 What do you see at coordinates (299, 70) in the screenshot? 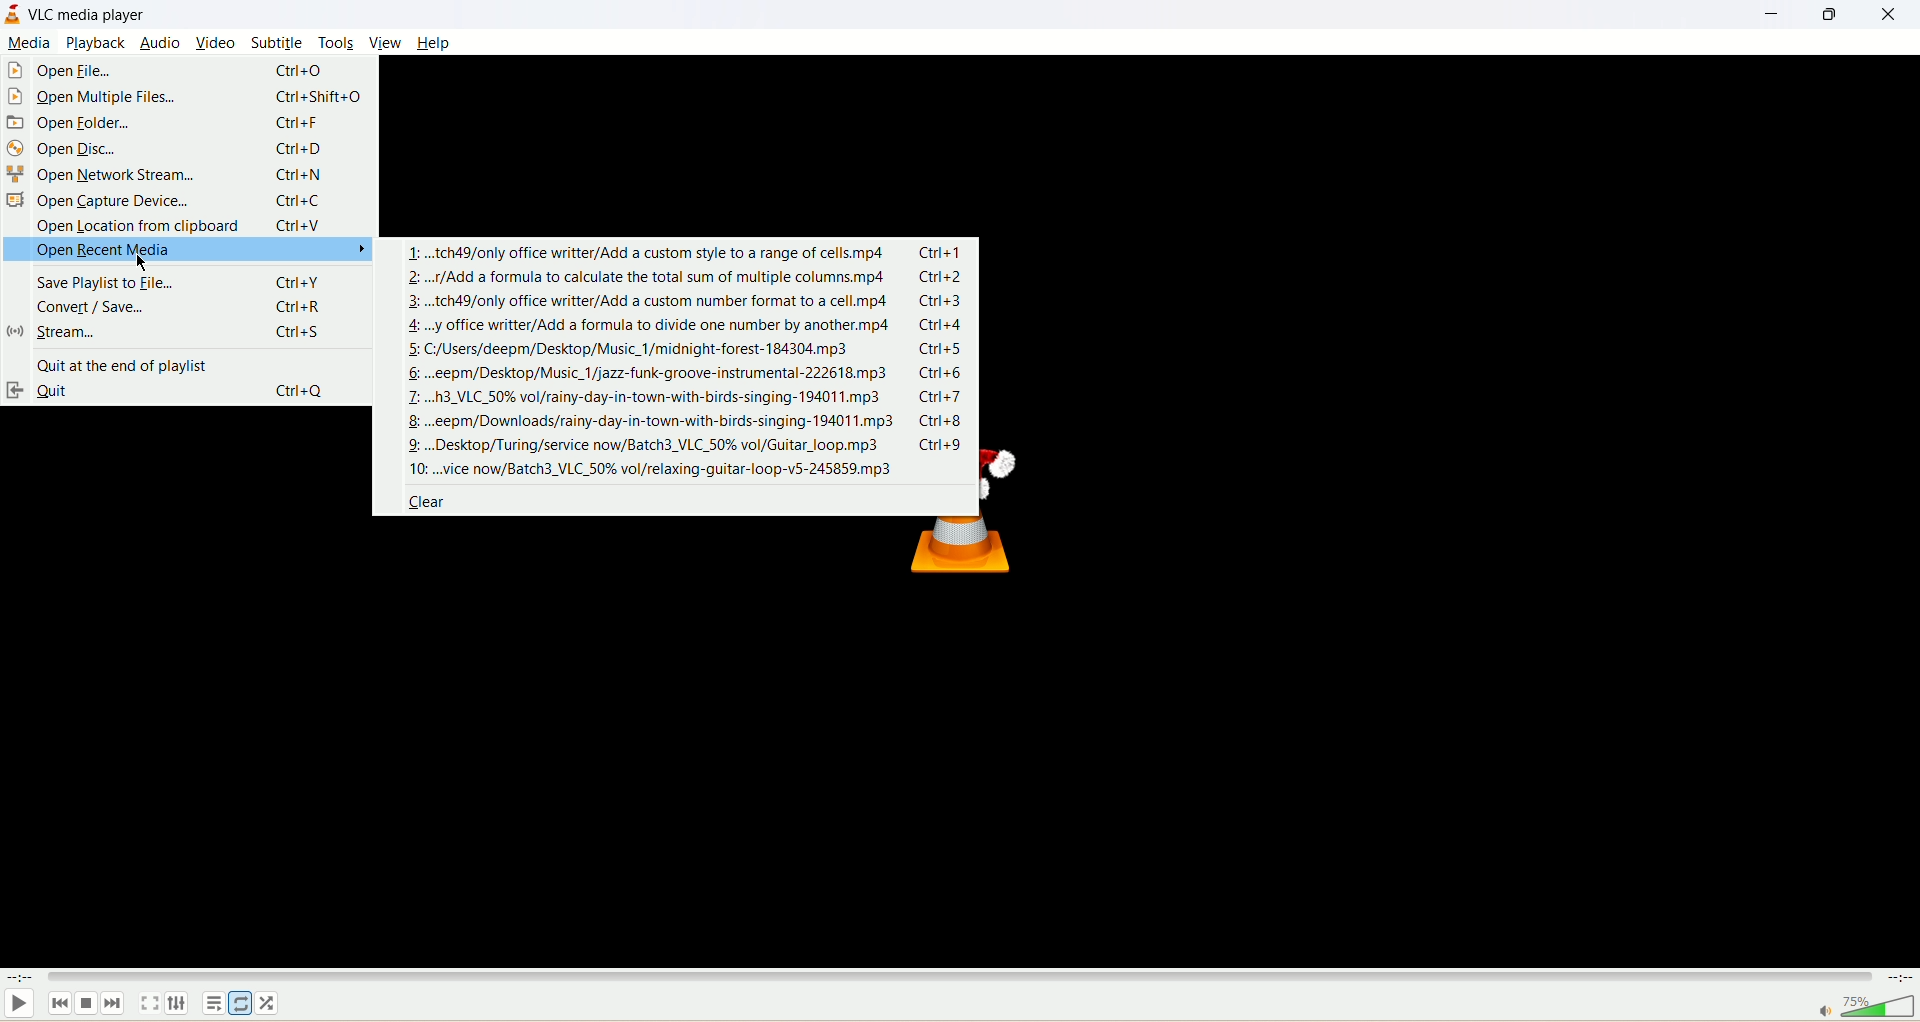
I see `ctrl+O` at bounding box center [299, 70].